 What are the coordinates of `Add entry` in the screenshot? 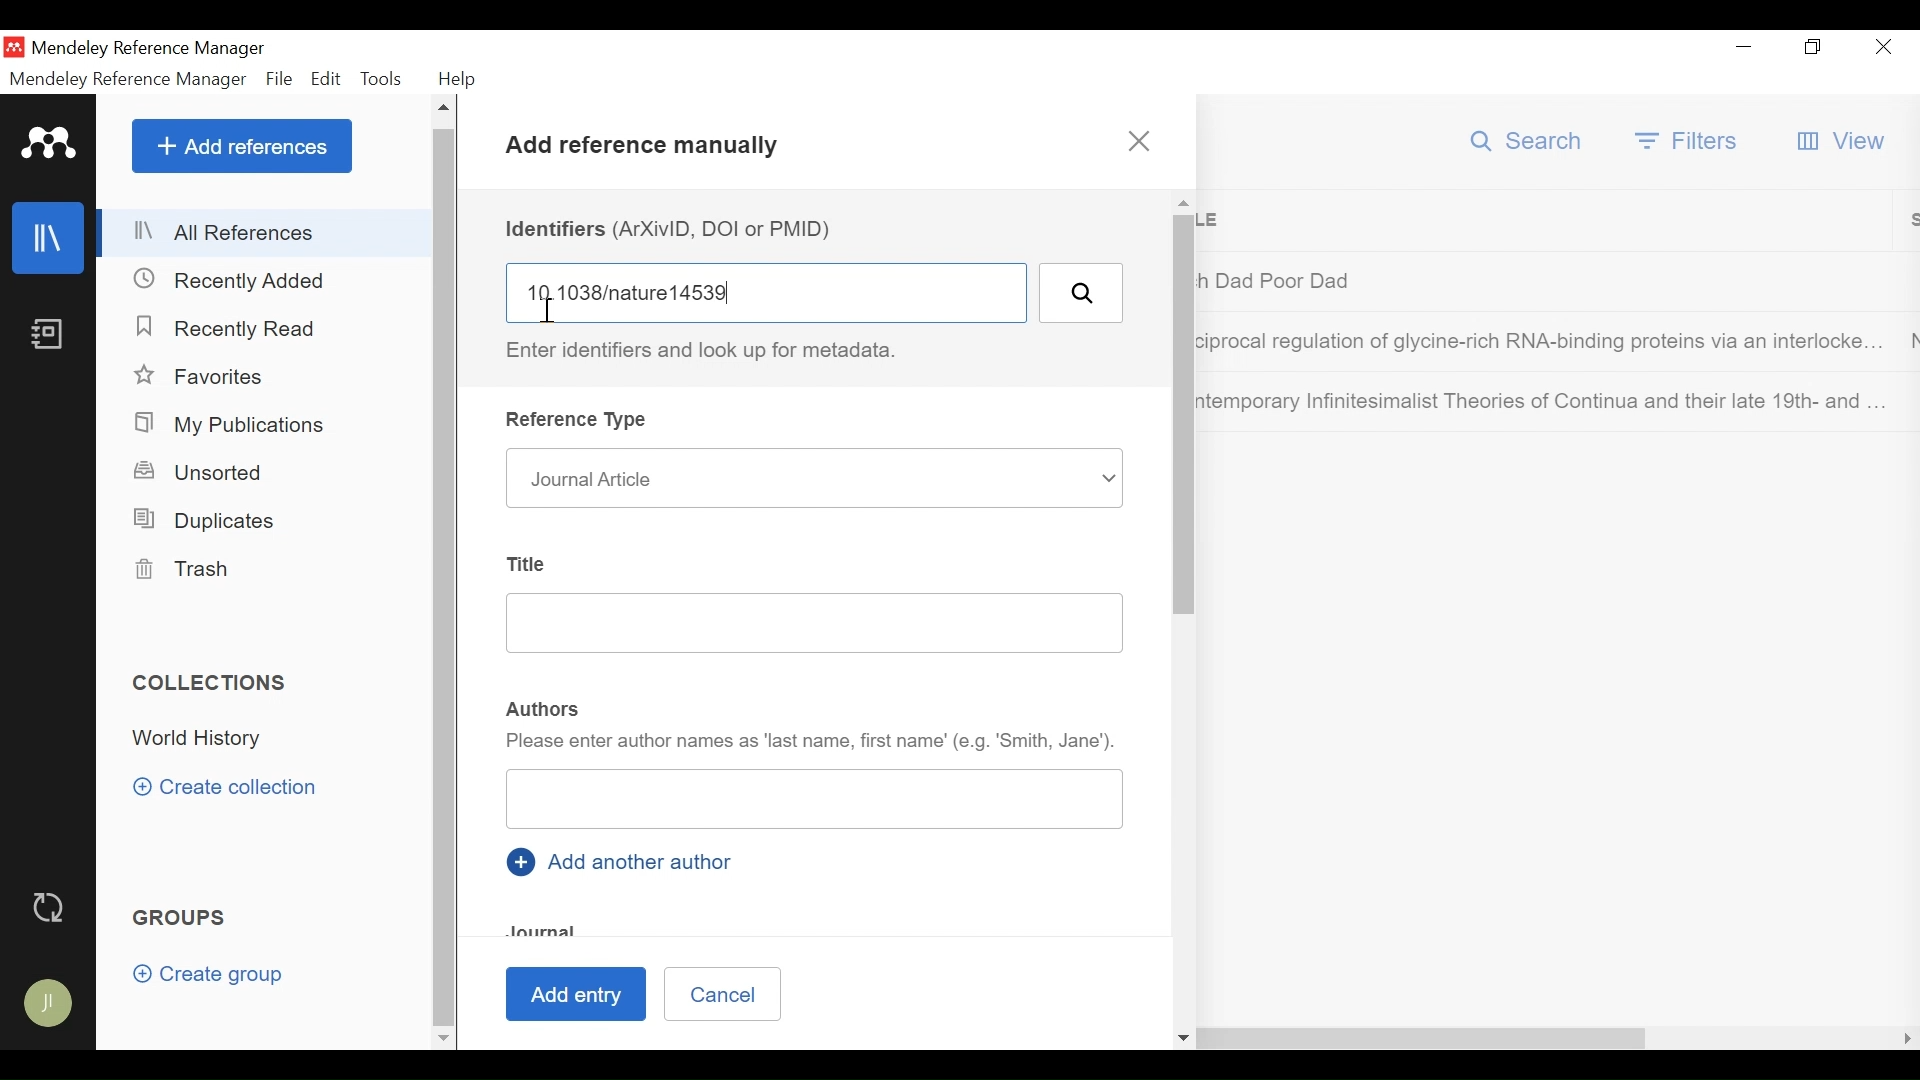 It's located at (581, 994).